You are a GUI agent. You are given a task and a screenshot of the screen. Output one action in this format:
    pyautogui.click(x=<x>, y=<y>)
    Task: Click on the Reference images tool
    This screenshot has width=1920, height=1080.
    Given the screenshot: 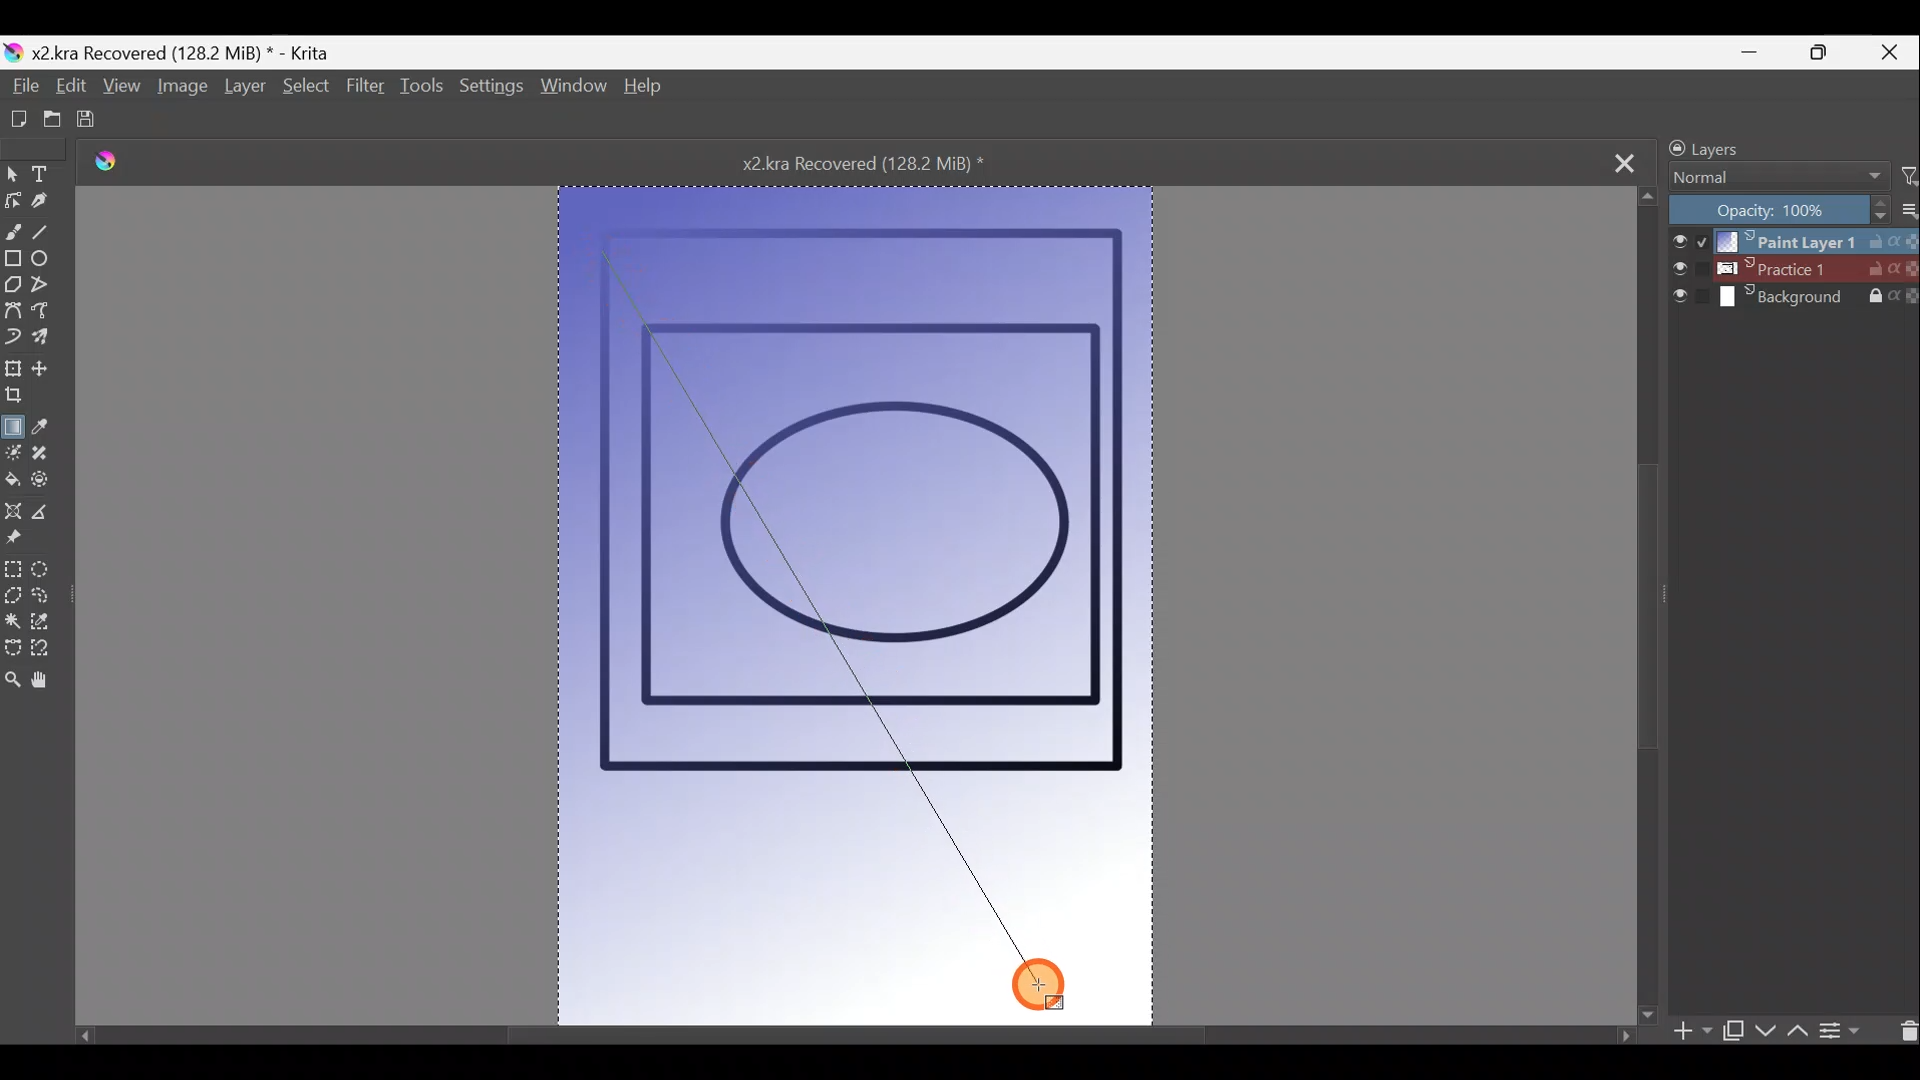 What is the action you would take?
    pyautogui.click(x=14, y=545)
    